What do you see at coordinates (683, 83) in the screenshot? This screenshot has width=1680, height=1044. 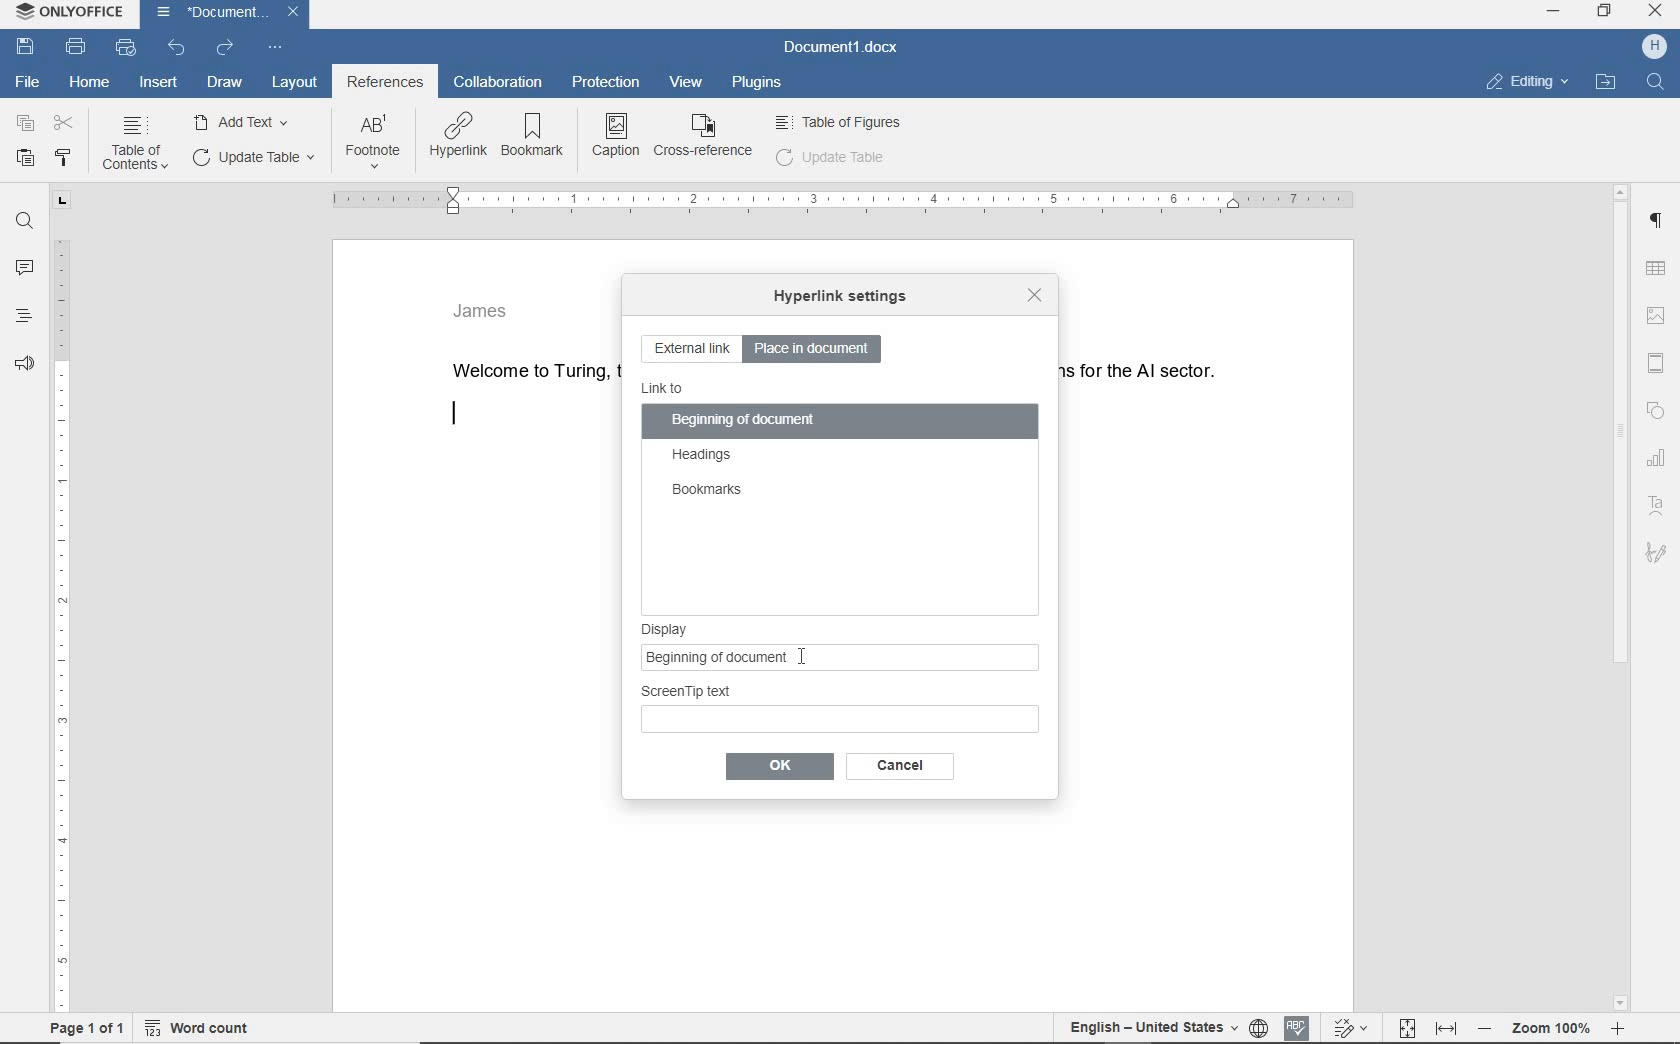 I see `view` at bounding box center [683, 83].